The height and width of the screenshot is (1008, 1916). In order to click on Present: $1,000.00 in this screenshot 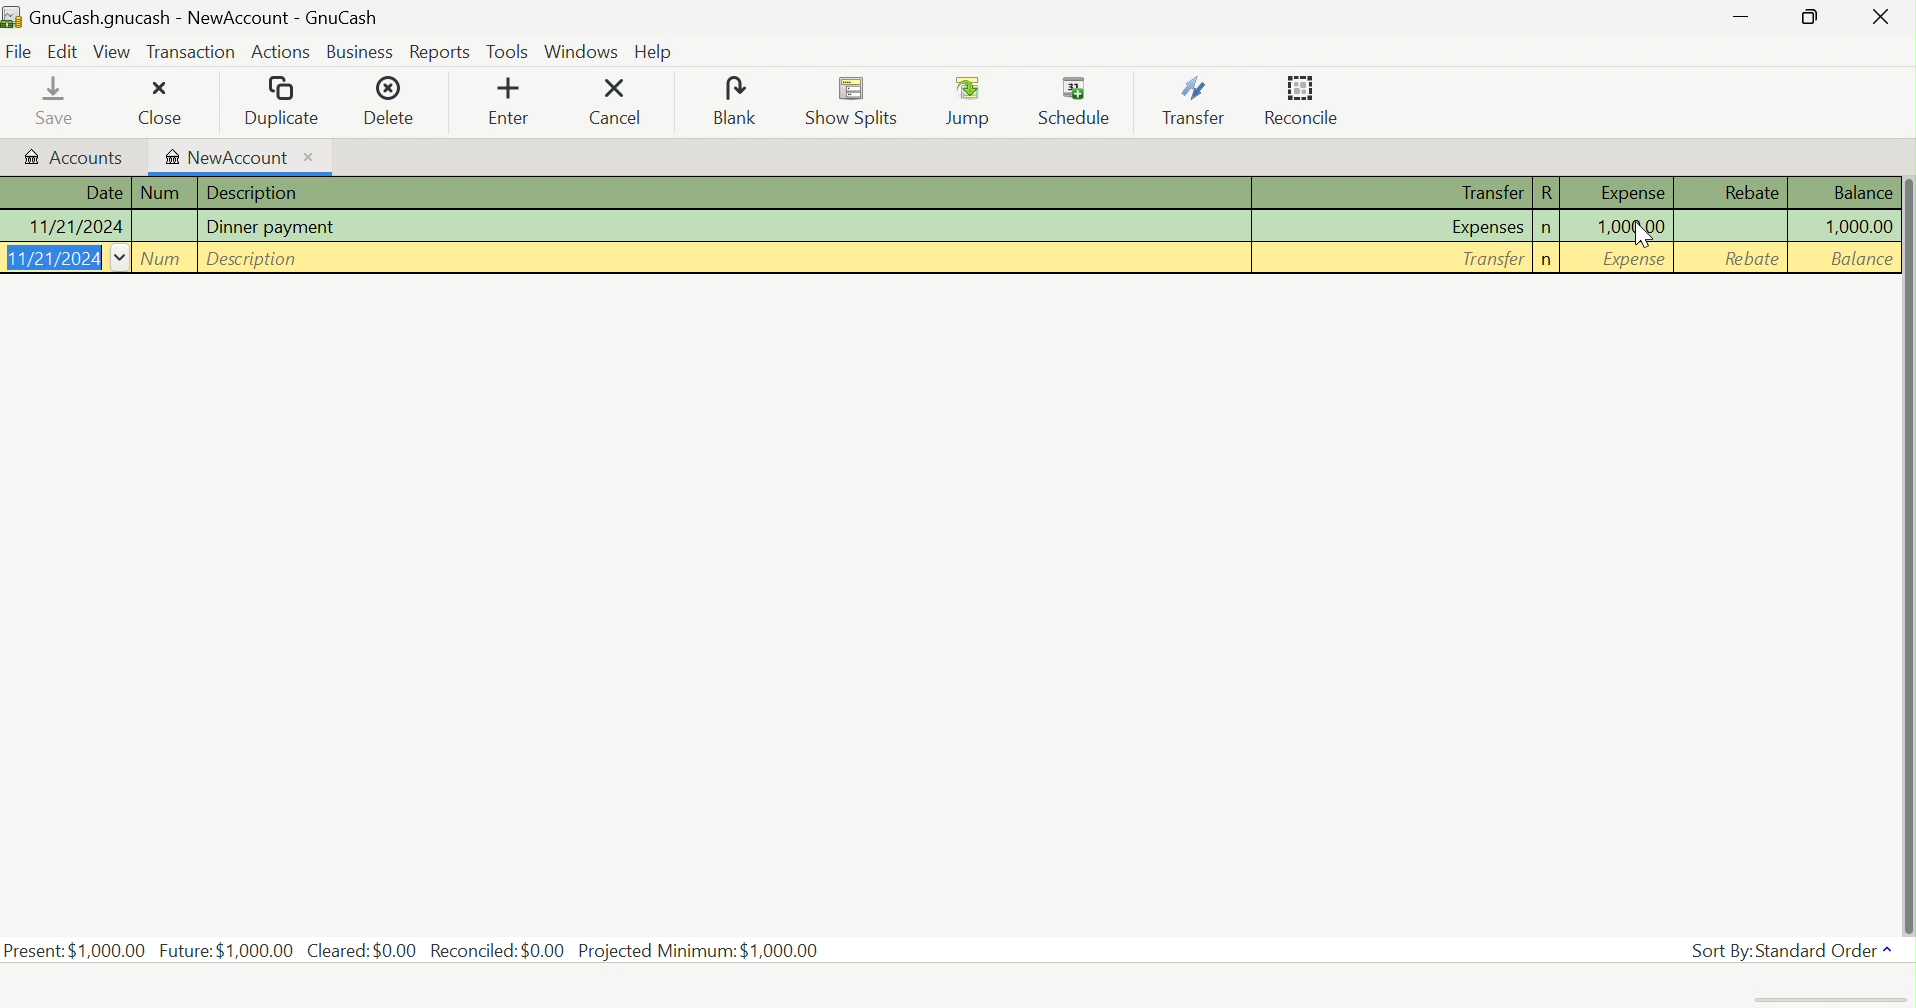, I will do `click(75, 950)`.